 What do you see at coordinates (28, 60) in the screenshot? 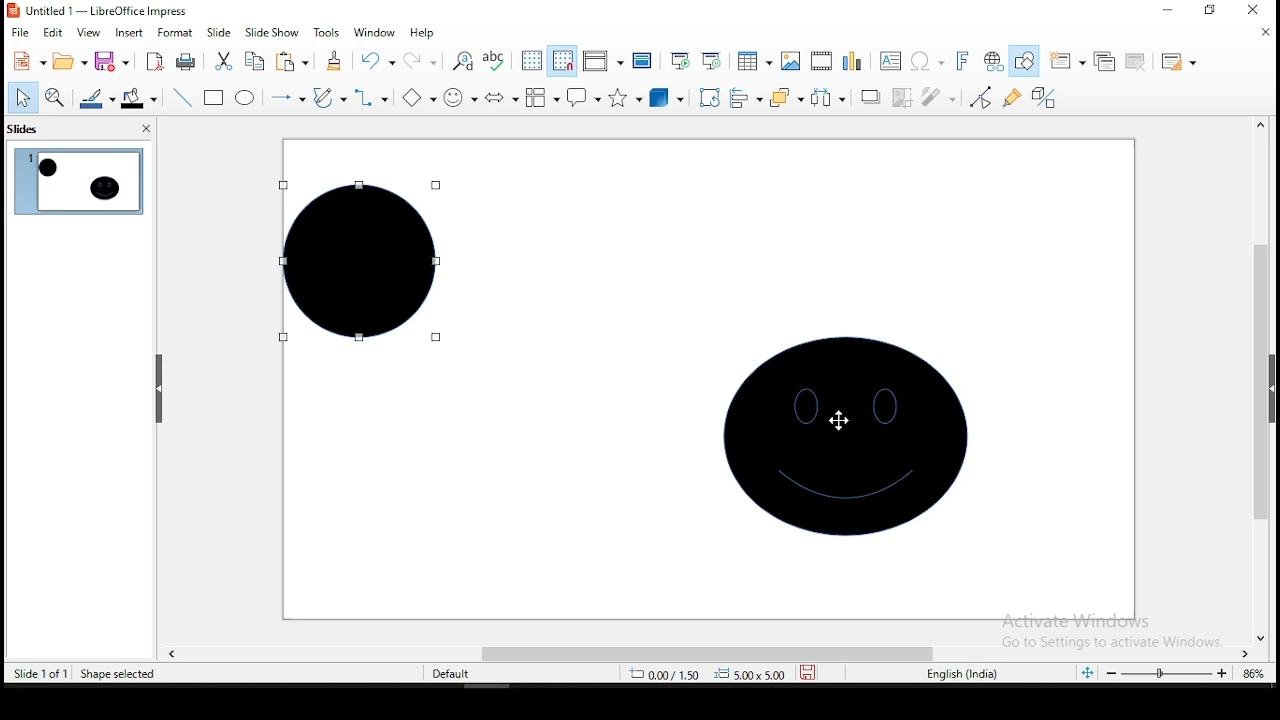
I see `new tool` at bounding box center [28, 60].